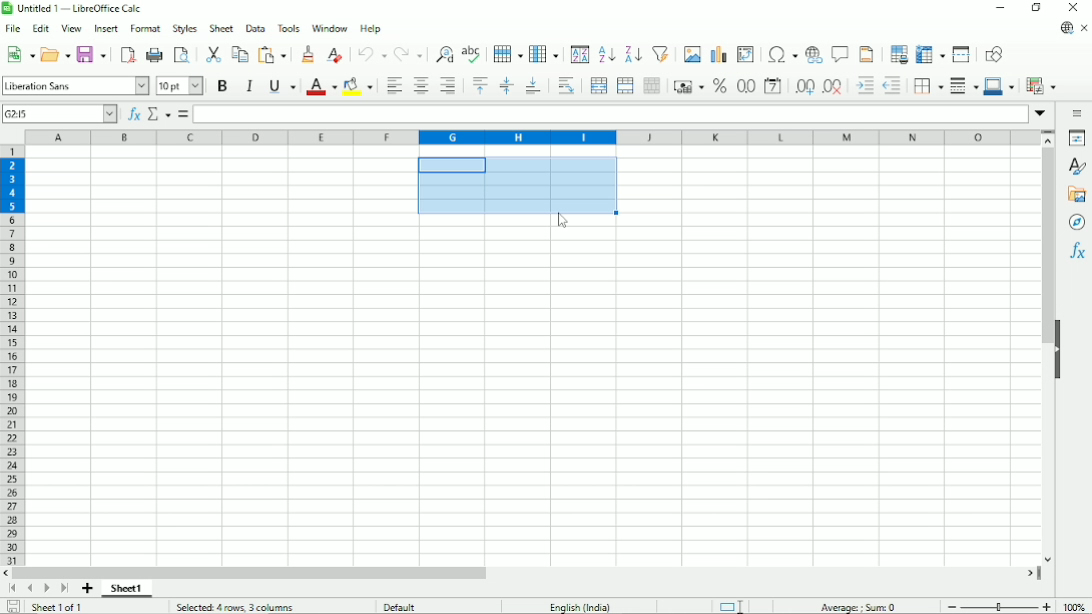 The width and height of the screenshot is (1092, 614). What do you see at coordinates (29, 589) in the screenshot?
I see `Scroll to previous page` at bounding box center [29, 589].